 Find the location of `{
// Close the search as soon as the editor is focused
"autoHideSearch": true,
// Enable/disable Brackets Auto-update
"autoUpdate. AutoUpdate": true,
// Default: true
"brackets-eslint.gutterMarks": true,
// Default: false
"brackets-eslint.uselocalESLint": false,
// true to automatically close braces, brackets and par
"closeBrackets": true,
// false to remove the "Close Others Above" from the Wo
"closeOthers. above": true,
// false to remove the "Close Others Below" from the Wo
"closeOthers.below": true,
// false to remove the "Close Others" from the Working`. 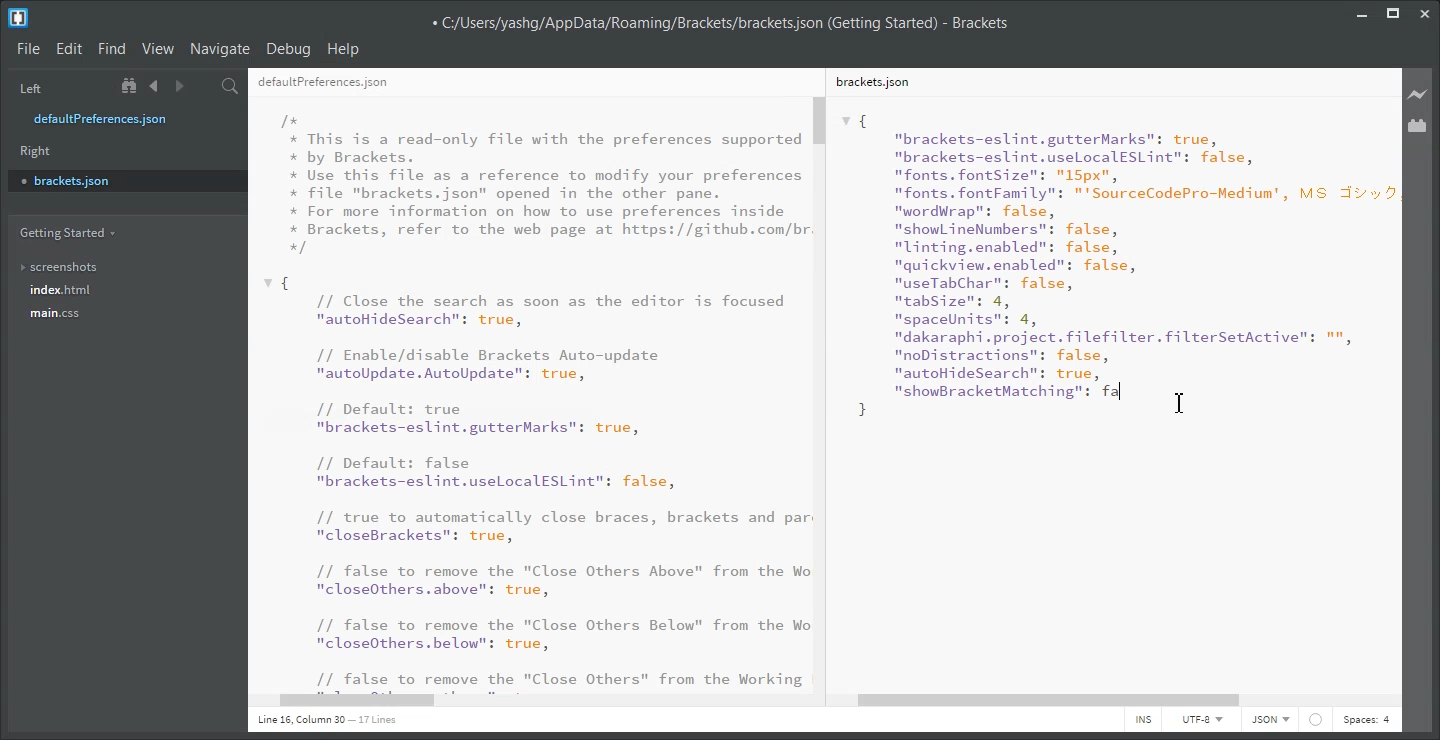

{
// Close the search as soon as the editor is focused
"autoHideSearch": true,
// Enable/disable Brackets Auto-update
"autoUpdate. AutoUpdate": true,
// Default: true
"brackets-eslint.gutterMarks": true,
// Default: false
"brackets-eslint.uselocalESLint": false,
// true to automatically close braces, brackets and par
"closeBrackets": true,
// false to remove the "Close Others Above" from the Wo
"closeOthers. above": true,
// false to remove the "Close Others Below" from the Wo
"closeOthers.below": true,
// false to remove the "Close Others" from the Working is located at coordinates (536, 482).